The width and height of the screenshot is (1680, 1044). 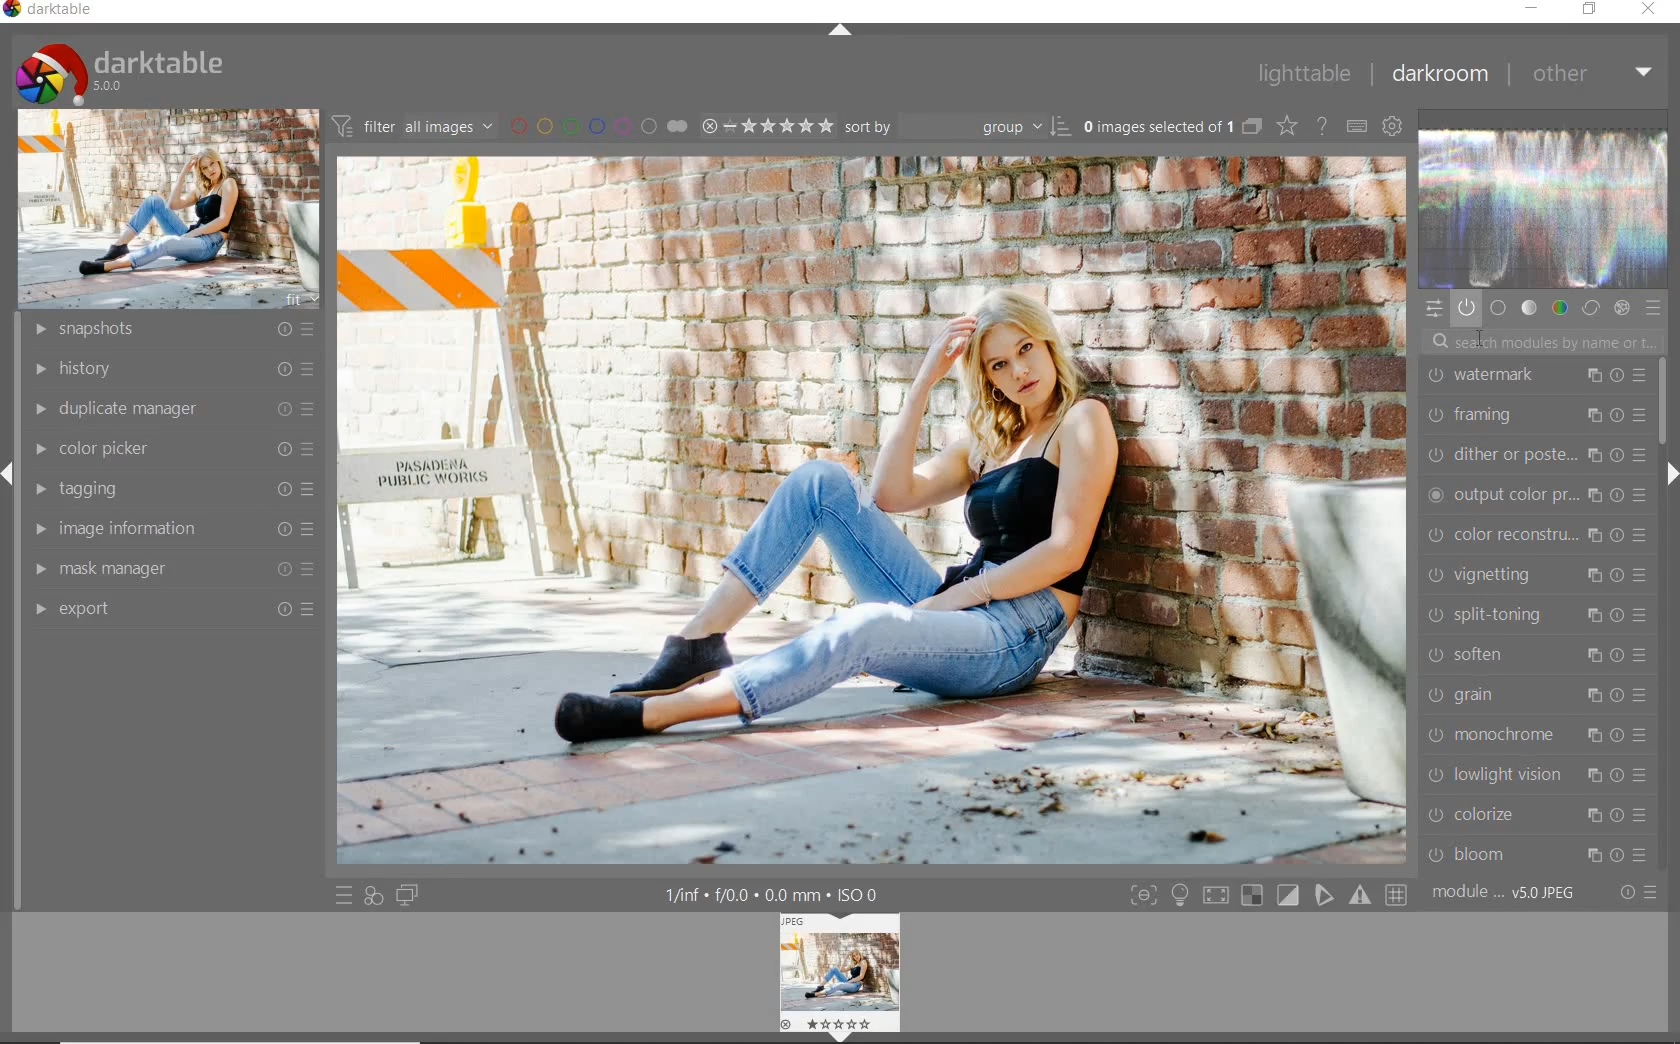 What do you see at coordinates (1650, 11) in the screenshot?
I see `close` at bounding box center [1650, 11].